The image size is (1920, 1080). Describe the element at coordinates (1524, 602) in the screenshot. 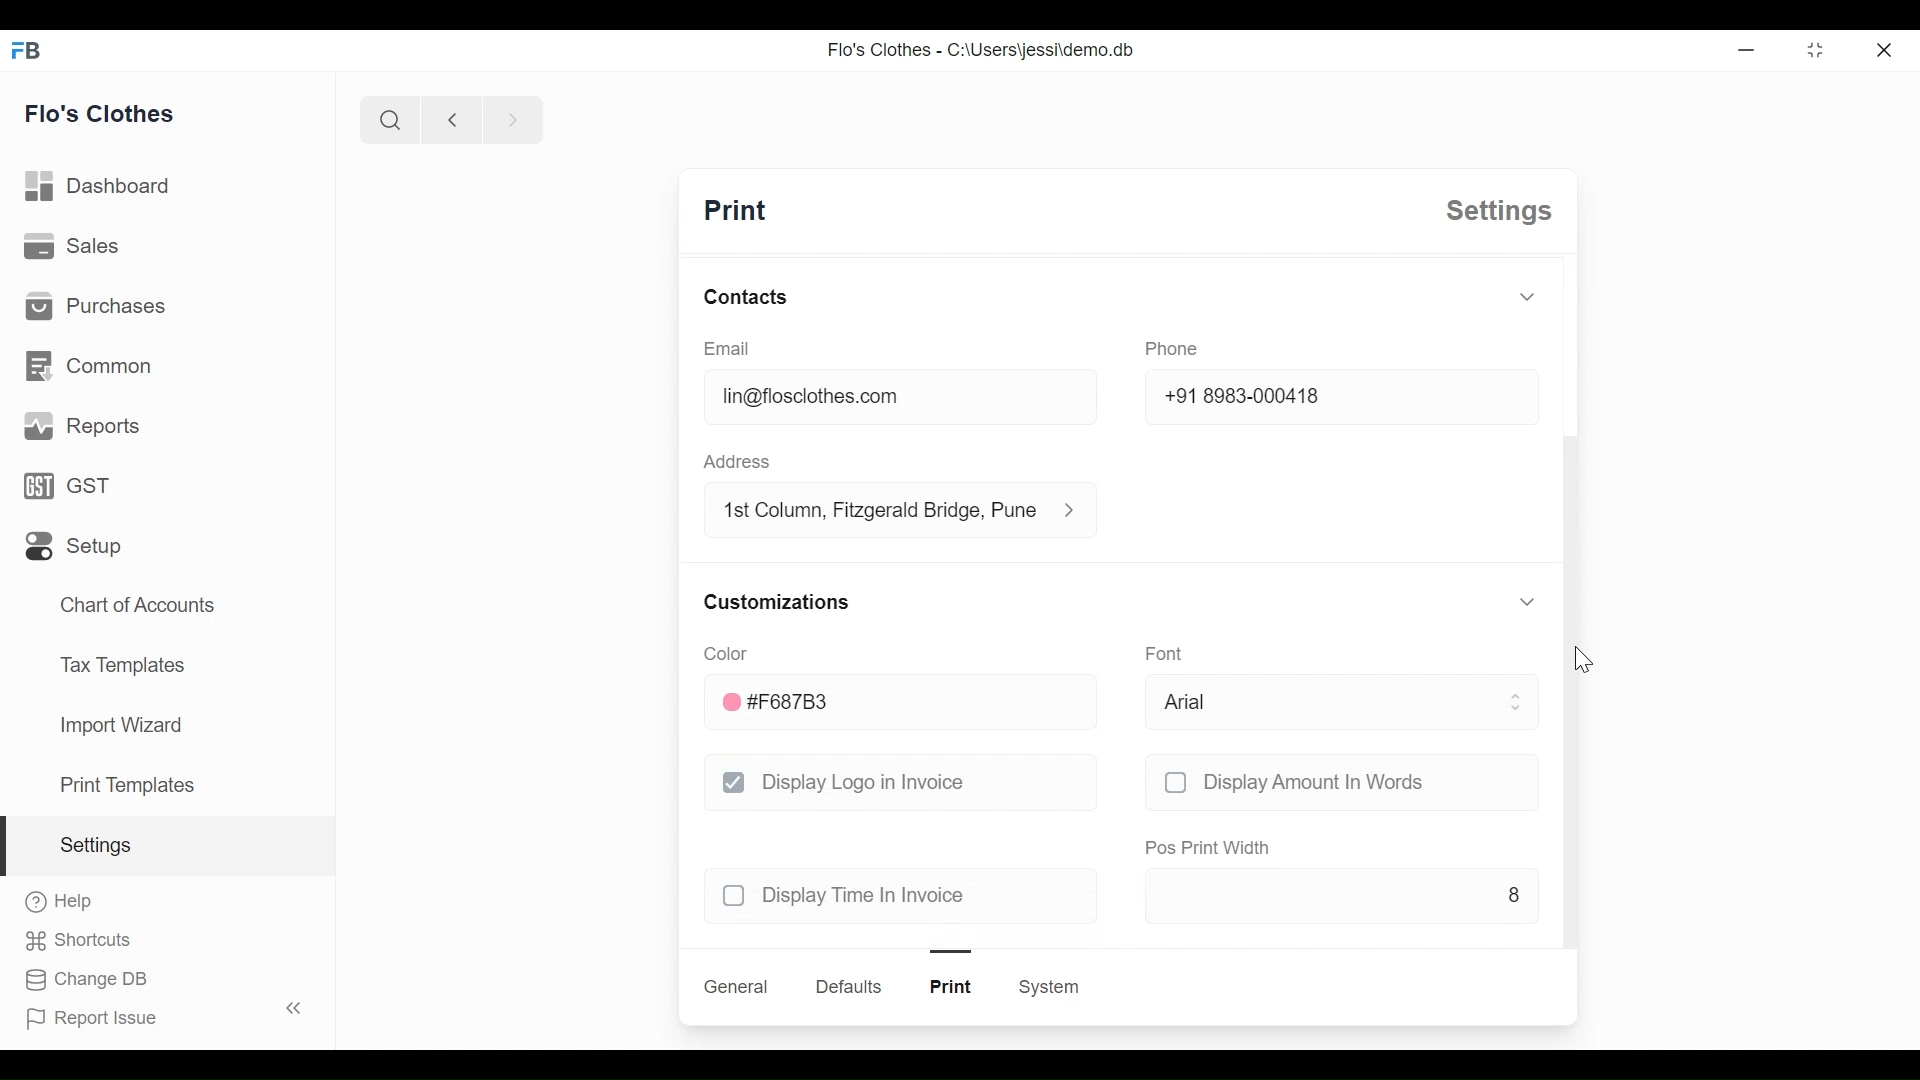

I see `toggle expand/collapse` at that location.